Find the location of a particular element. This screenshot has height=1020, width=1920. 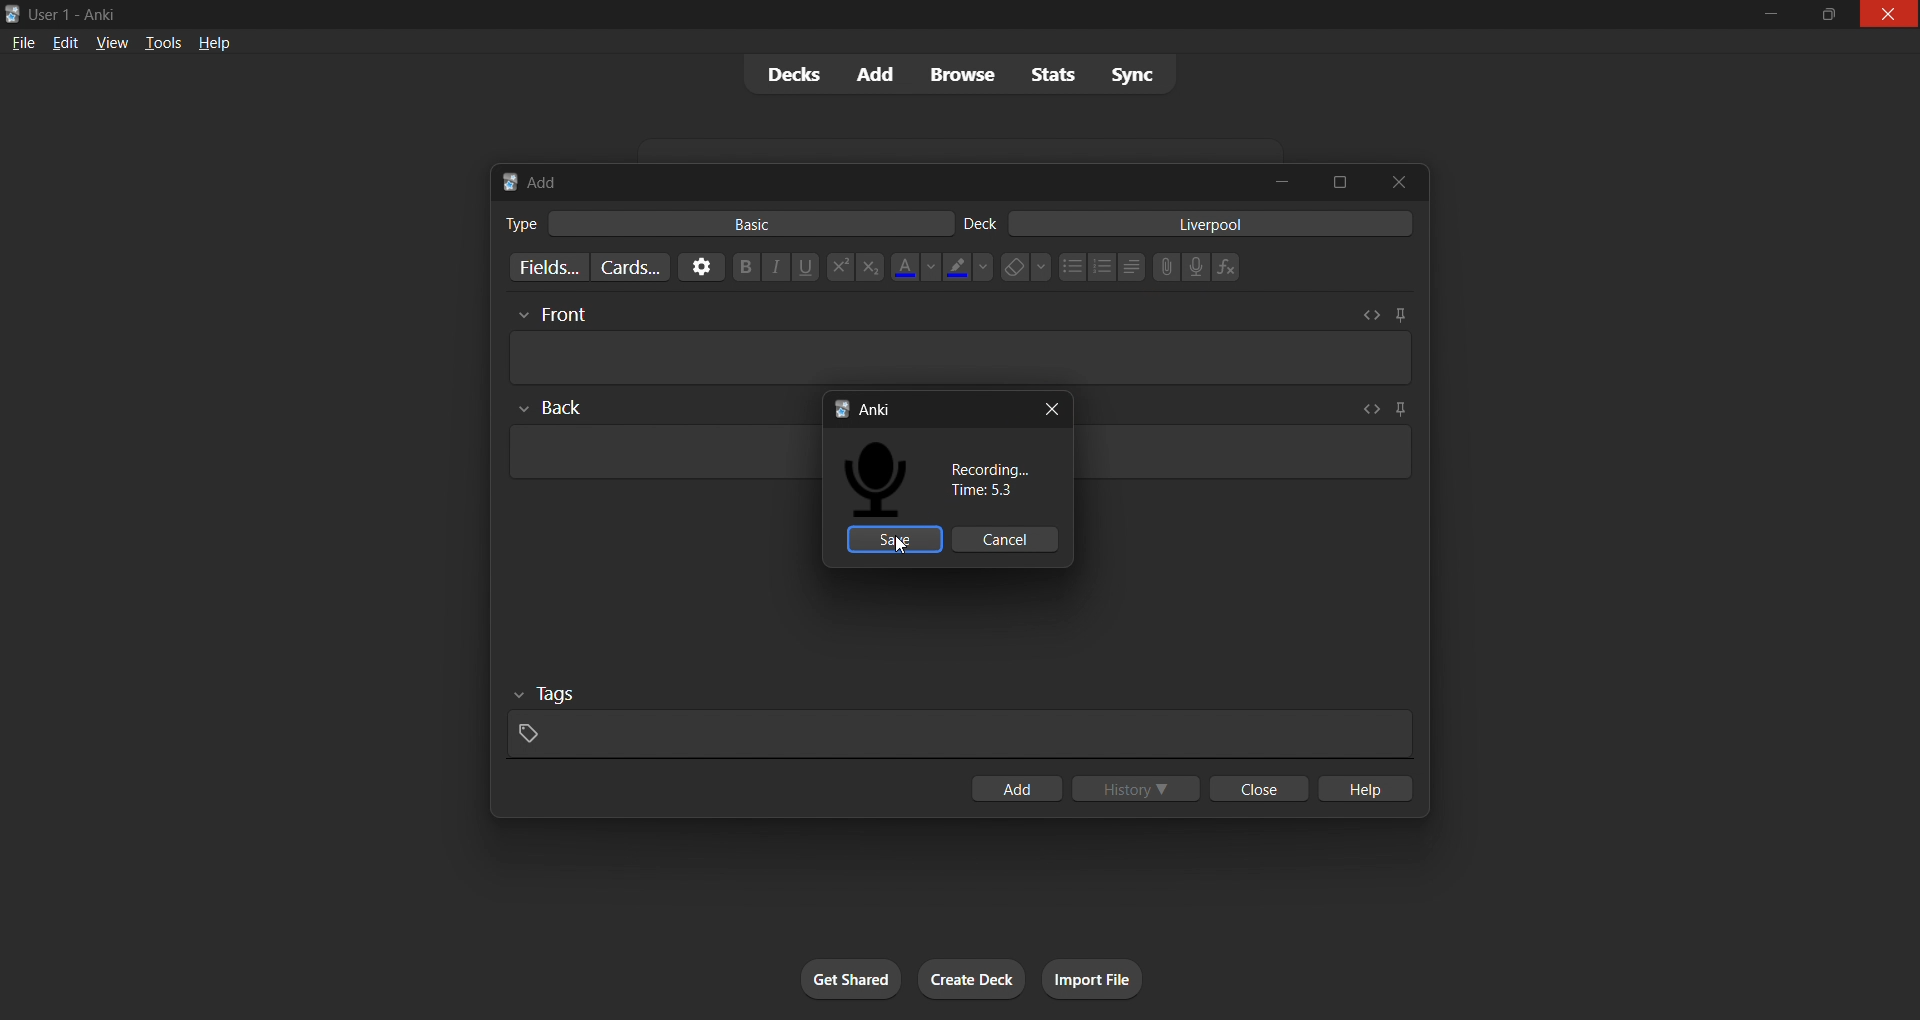

audio recording time is located at coordinates (991, 481).